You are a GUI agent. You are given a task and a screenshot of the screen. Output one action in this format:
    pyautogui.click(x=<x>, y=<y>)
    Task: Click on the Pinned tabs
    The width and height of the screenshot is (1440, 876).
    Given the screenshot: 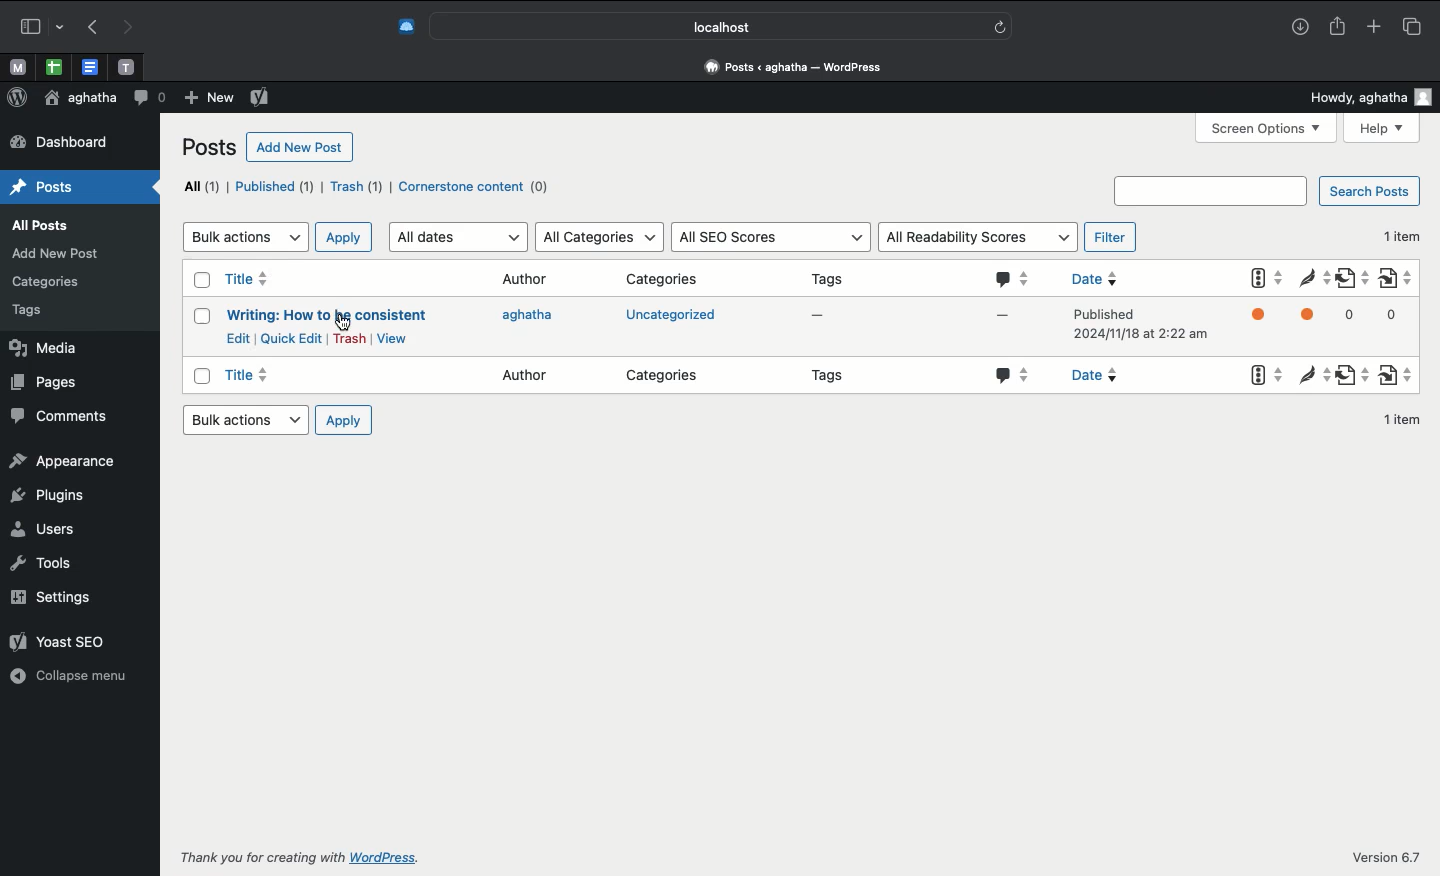 What is the action you would take?
    pyautogui.click(x=89, y=66)
    